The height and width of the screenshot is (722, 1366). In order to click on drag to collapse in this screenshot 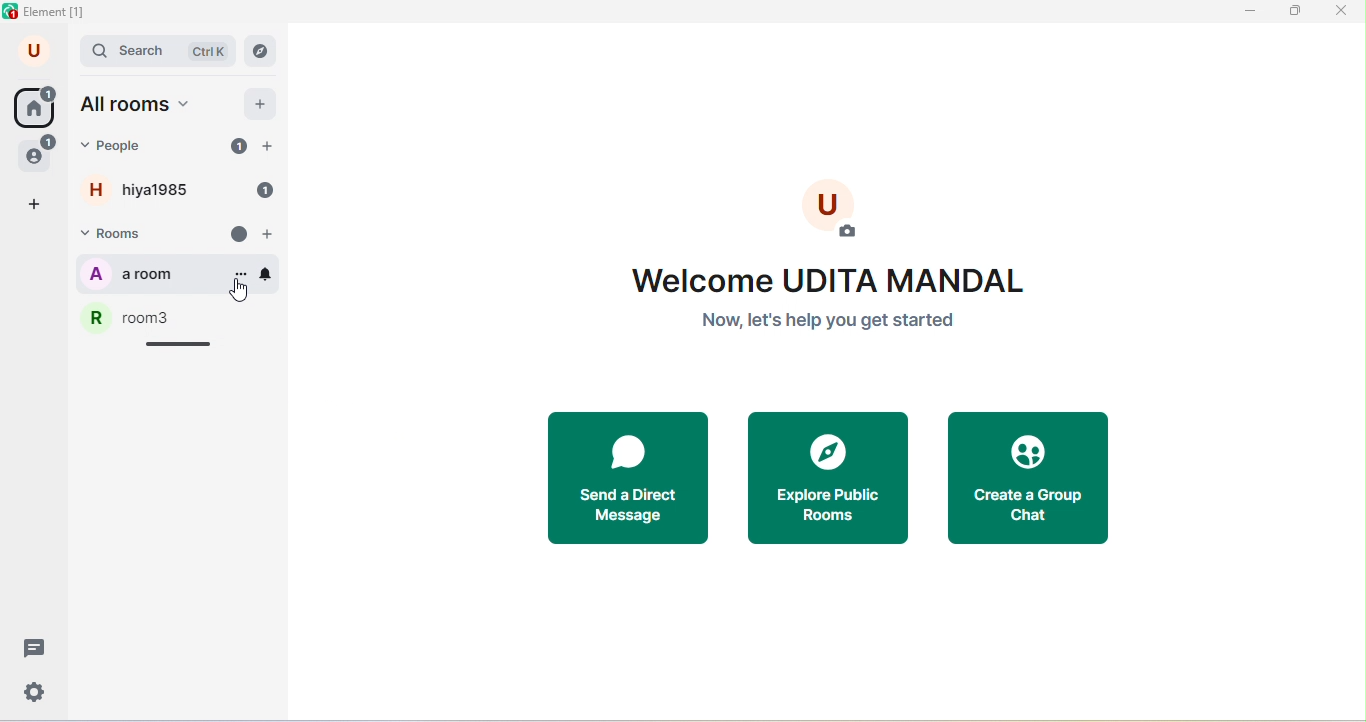, I will do `click(179, 344)`.